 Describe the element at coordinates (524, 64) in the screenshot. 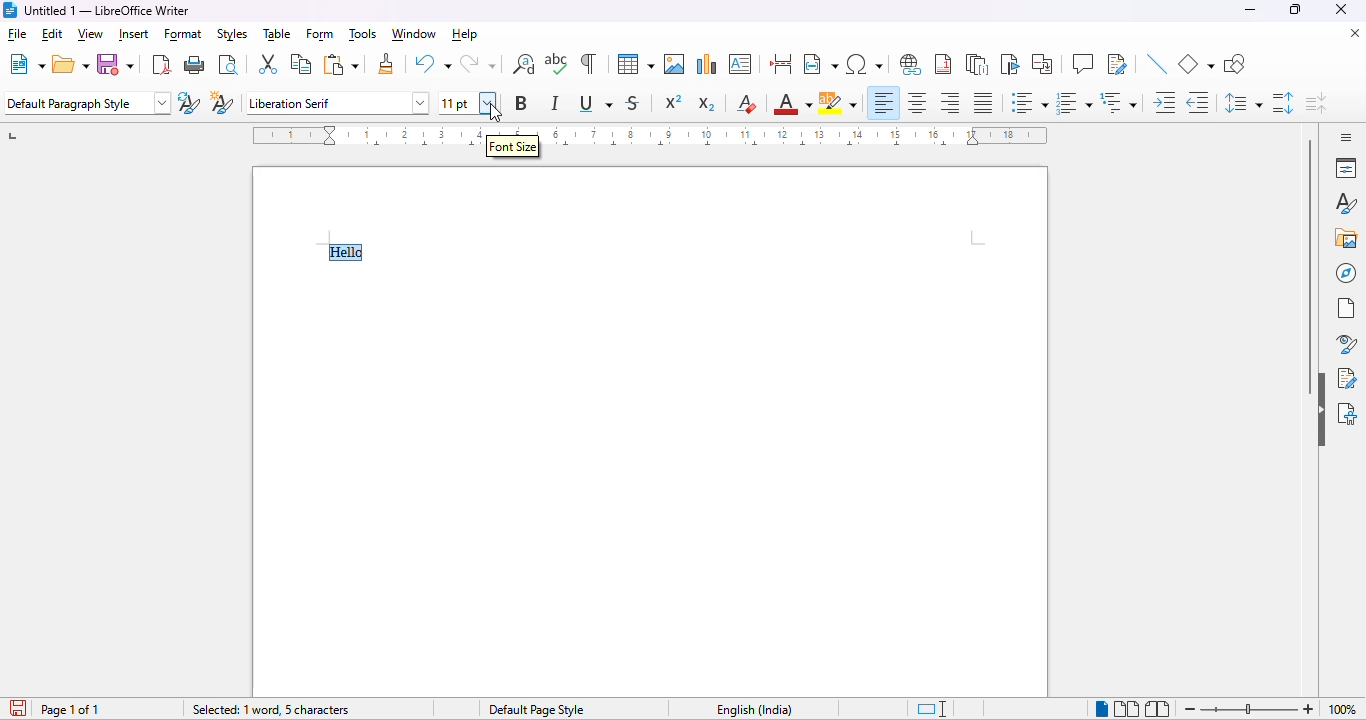

I see `find and replace` at that location.